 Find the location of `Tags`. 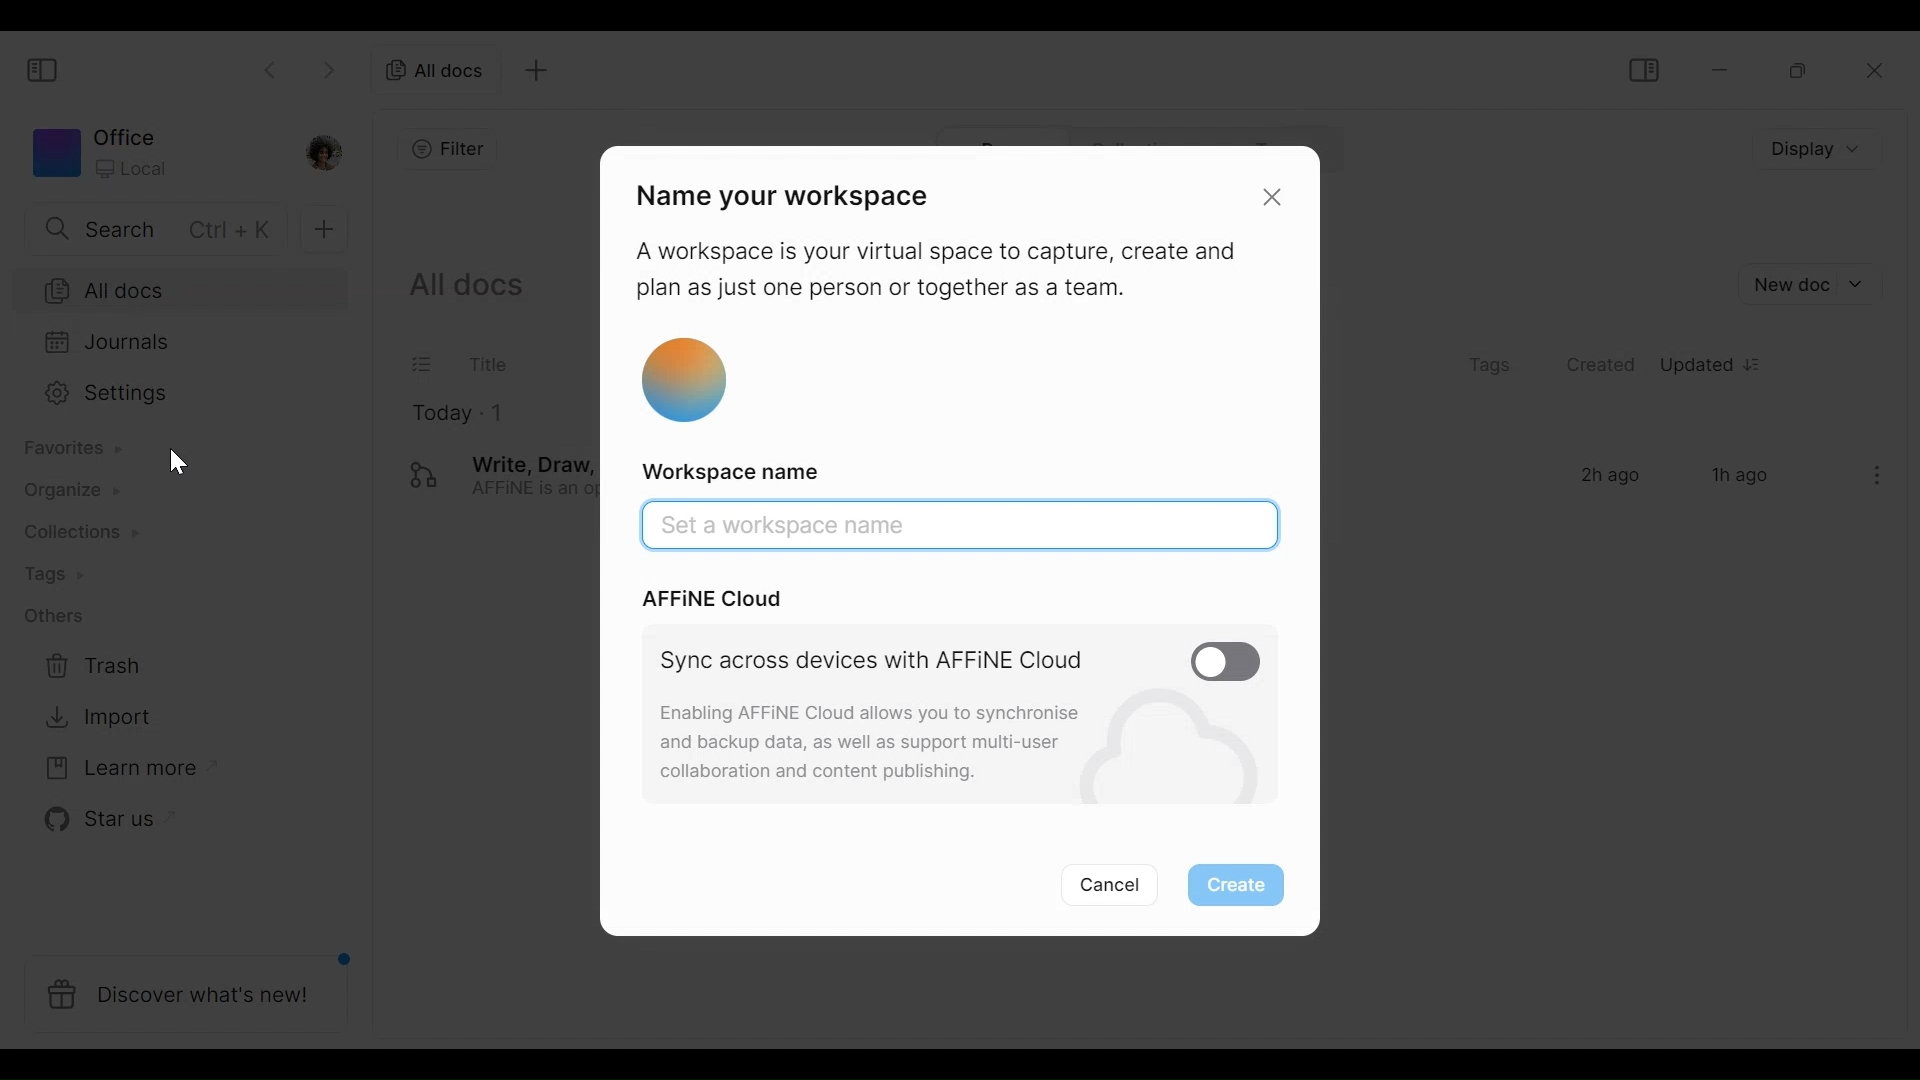

Tags is located at coordinates (44, 573).